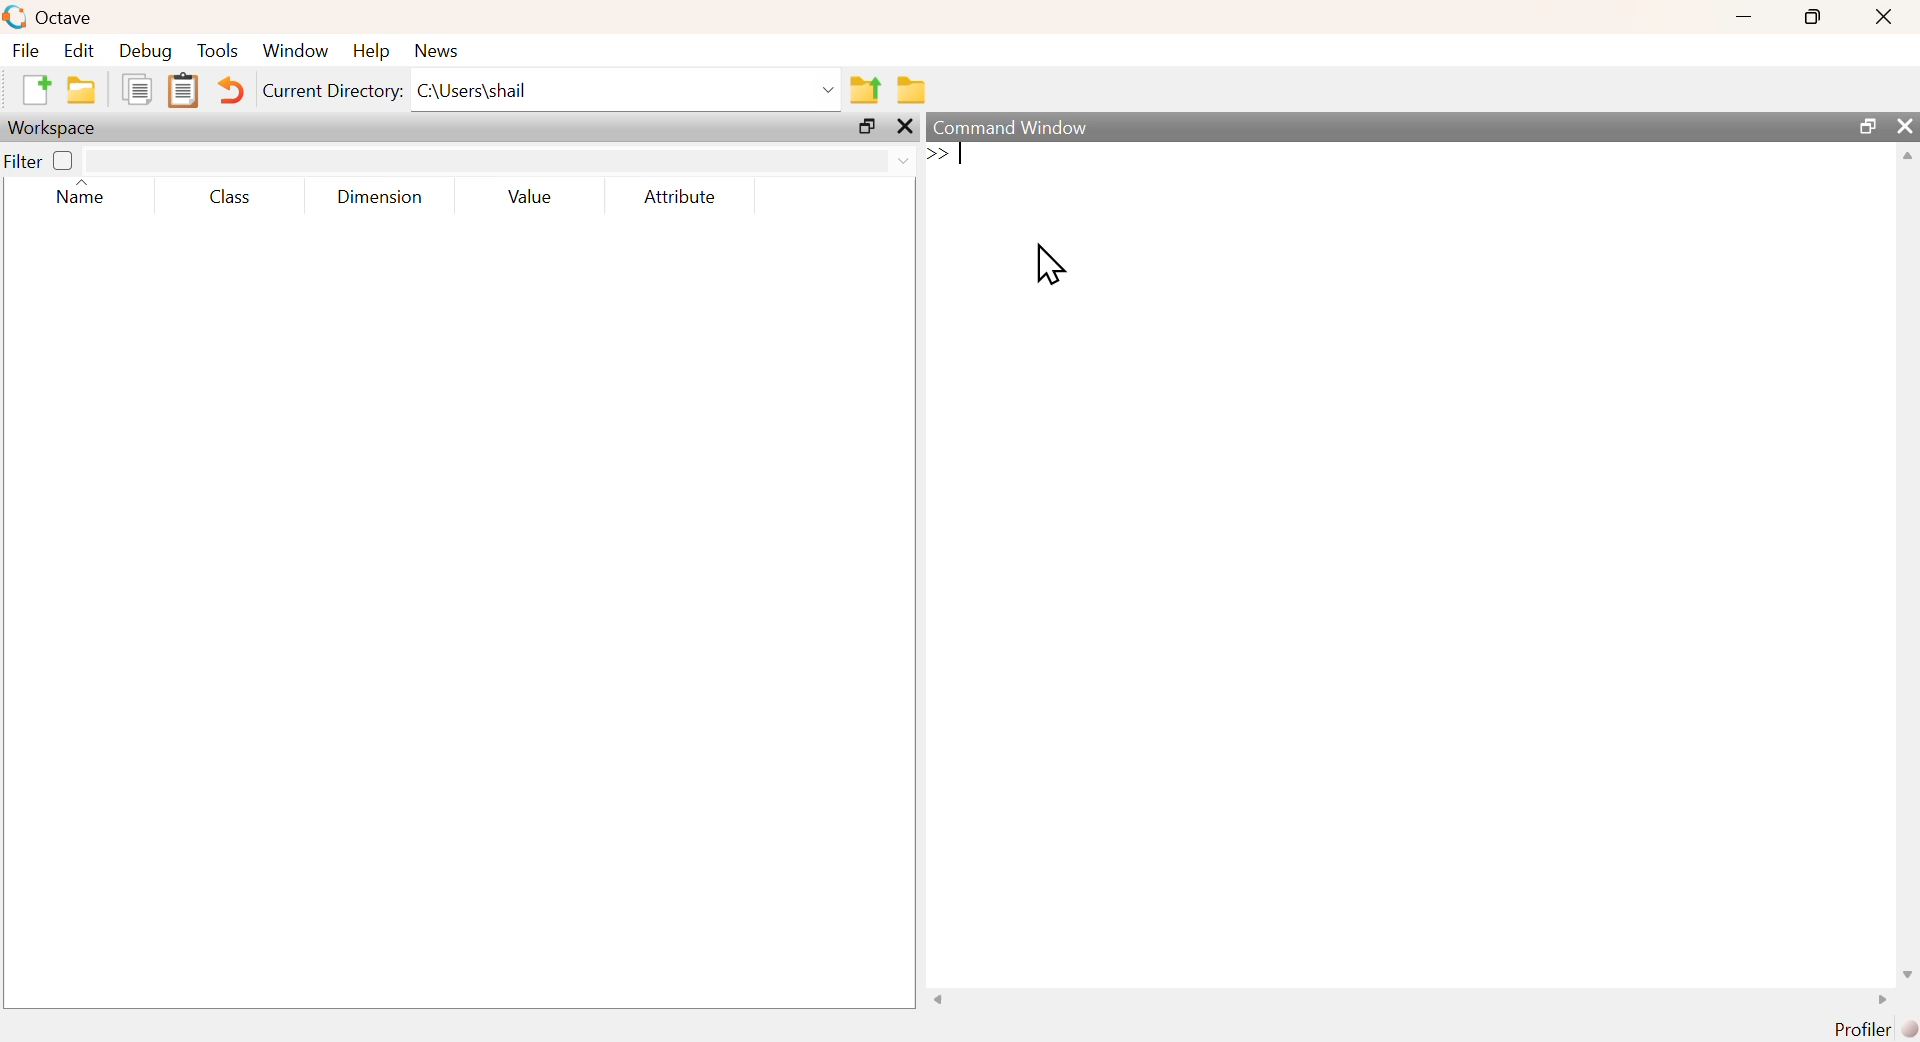 This screenshot has height=1042, width=1920. Describe the element at coordinates (1887, 17) in the screenshot. I see `close` at that location.